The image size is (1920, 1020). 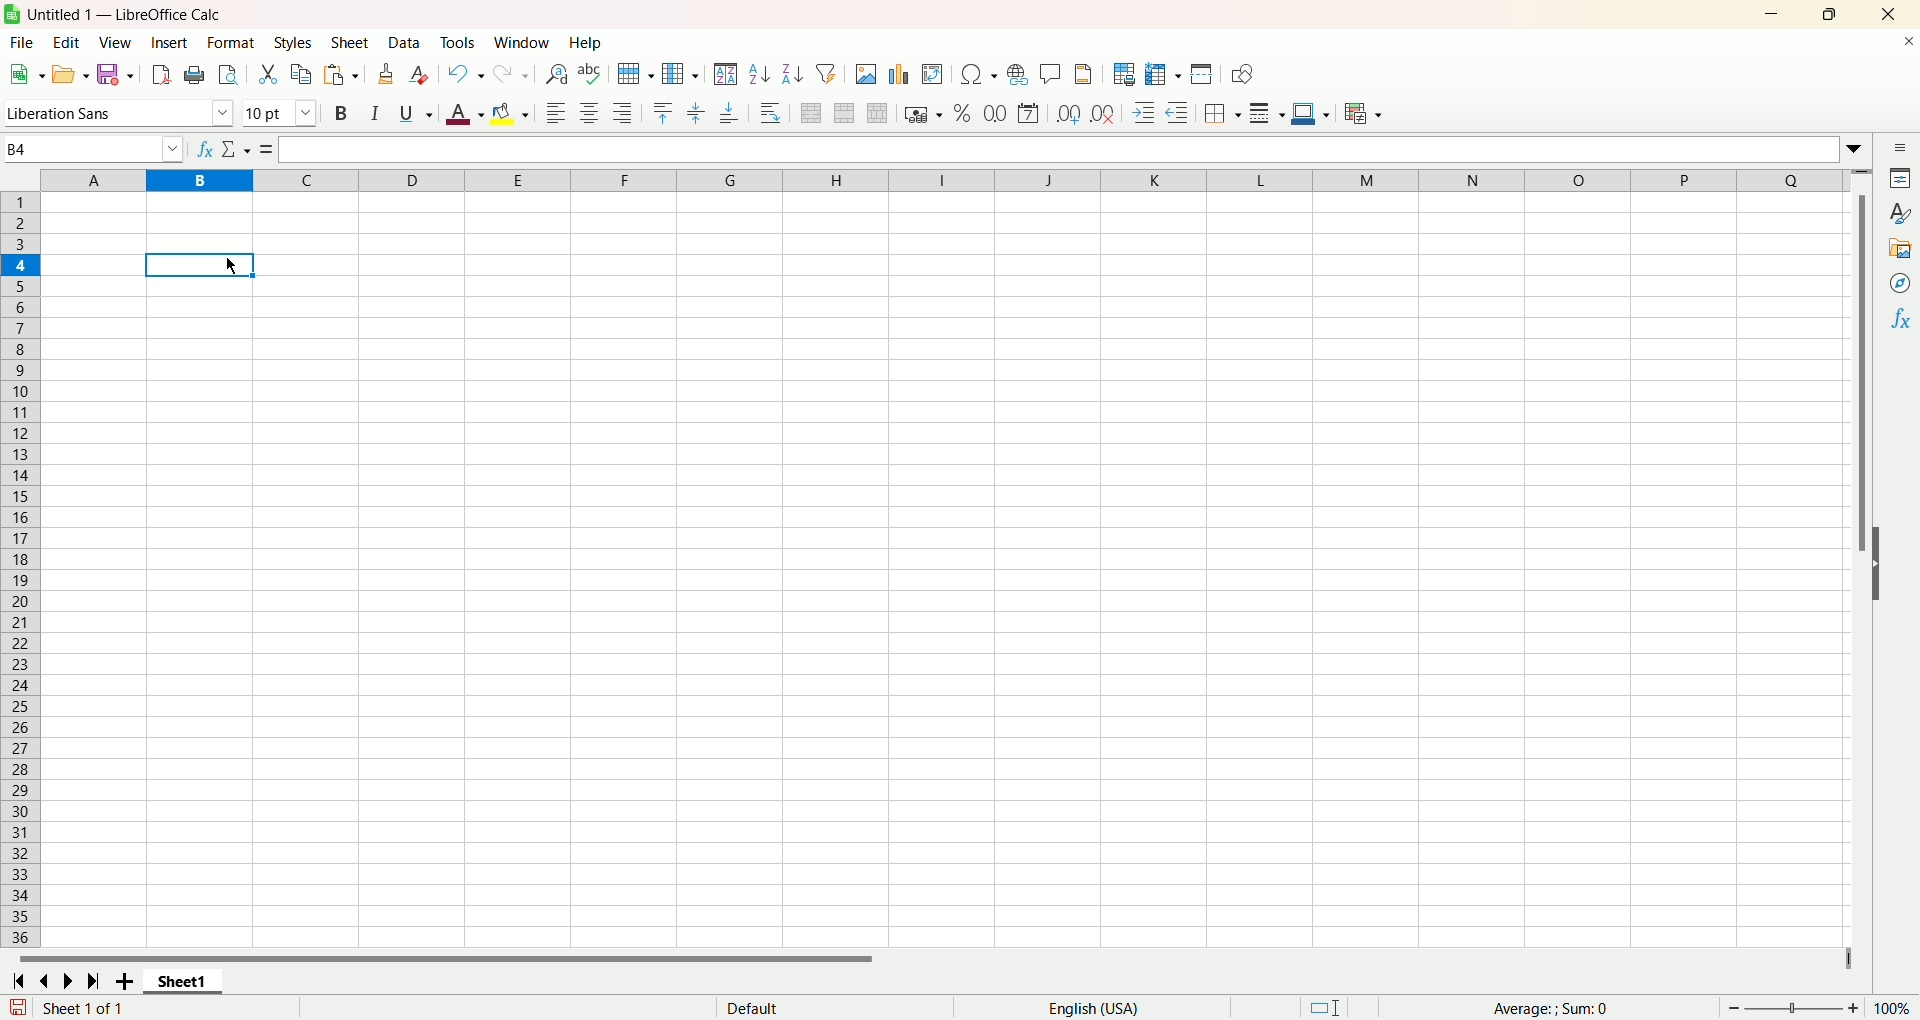 I want to click on sidebar settings, so click(x=1900, y=149).